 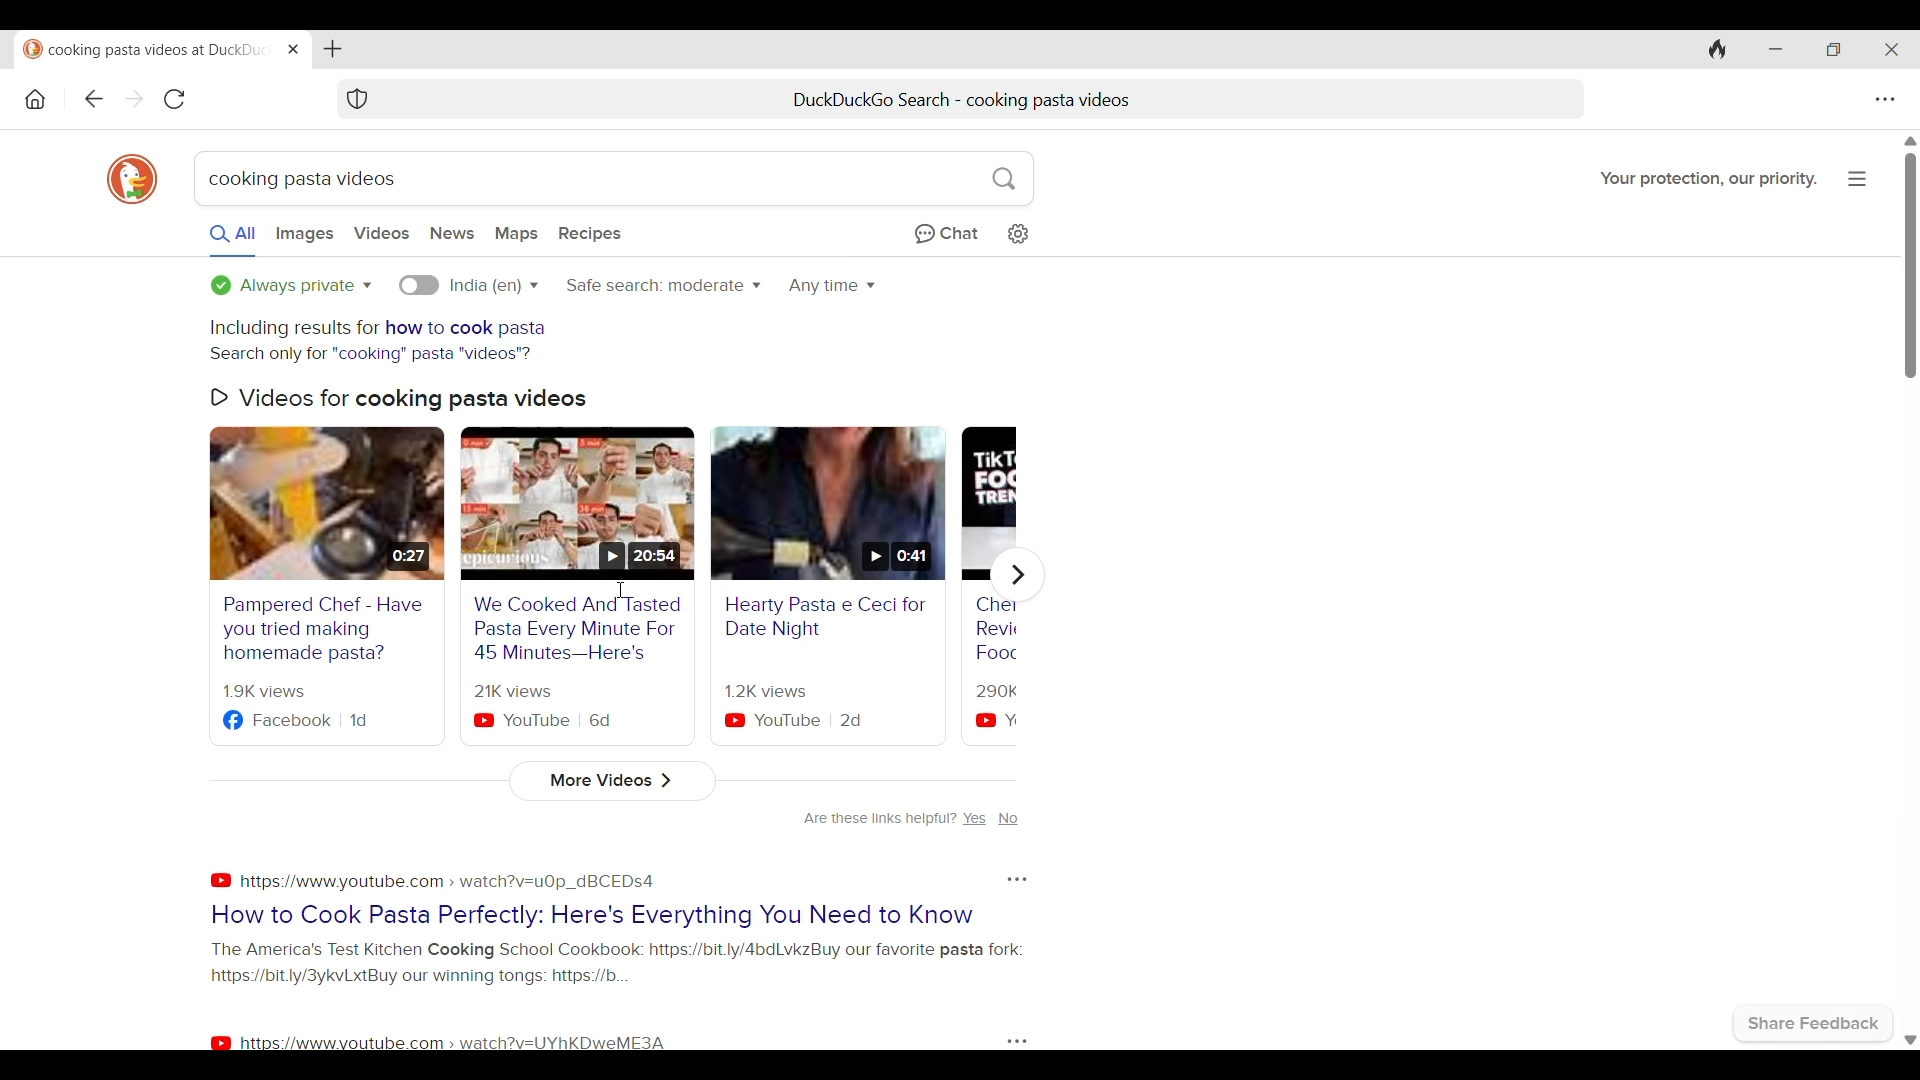 What do you see at coordinates (576, 582) in the screenshot?
I see `We cook 10 tasted pasta every minute for 45 minutes here's` at bounding box center [576, 582].